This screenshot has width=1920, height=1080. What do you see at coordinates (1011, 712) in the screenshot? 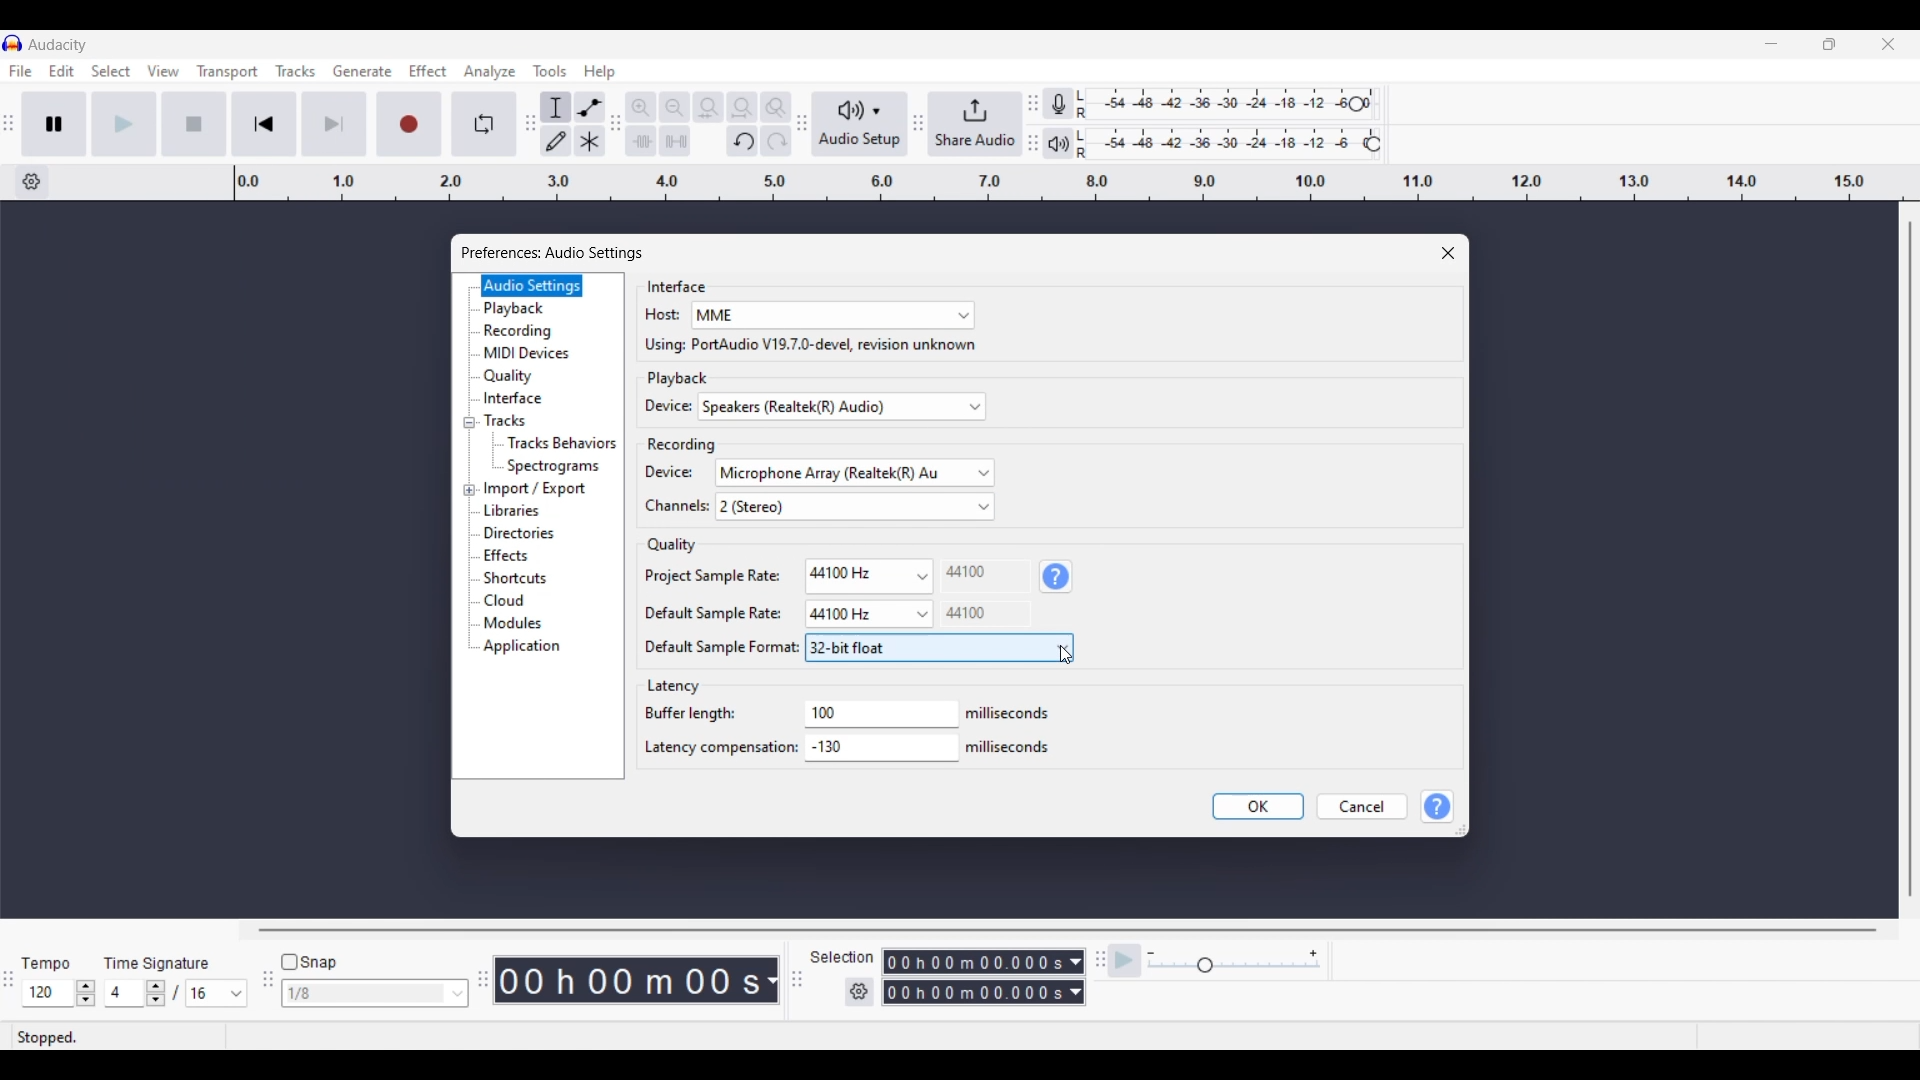
I see `‘milliseconds` at bounding box center [1011, 712].